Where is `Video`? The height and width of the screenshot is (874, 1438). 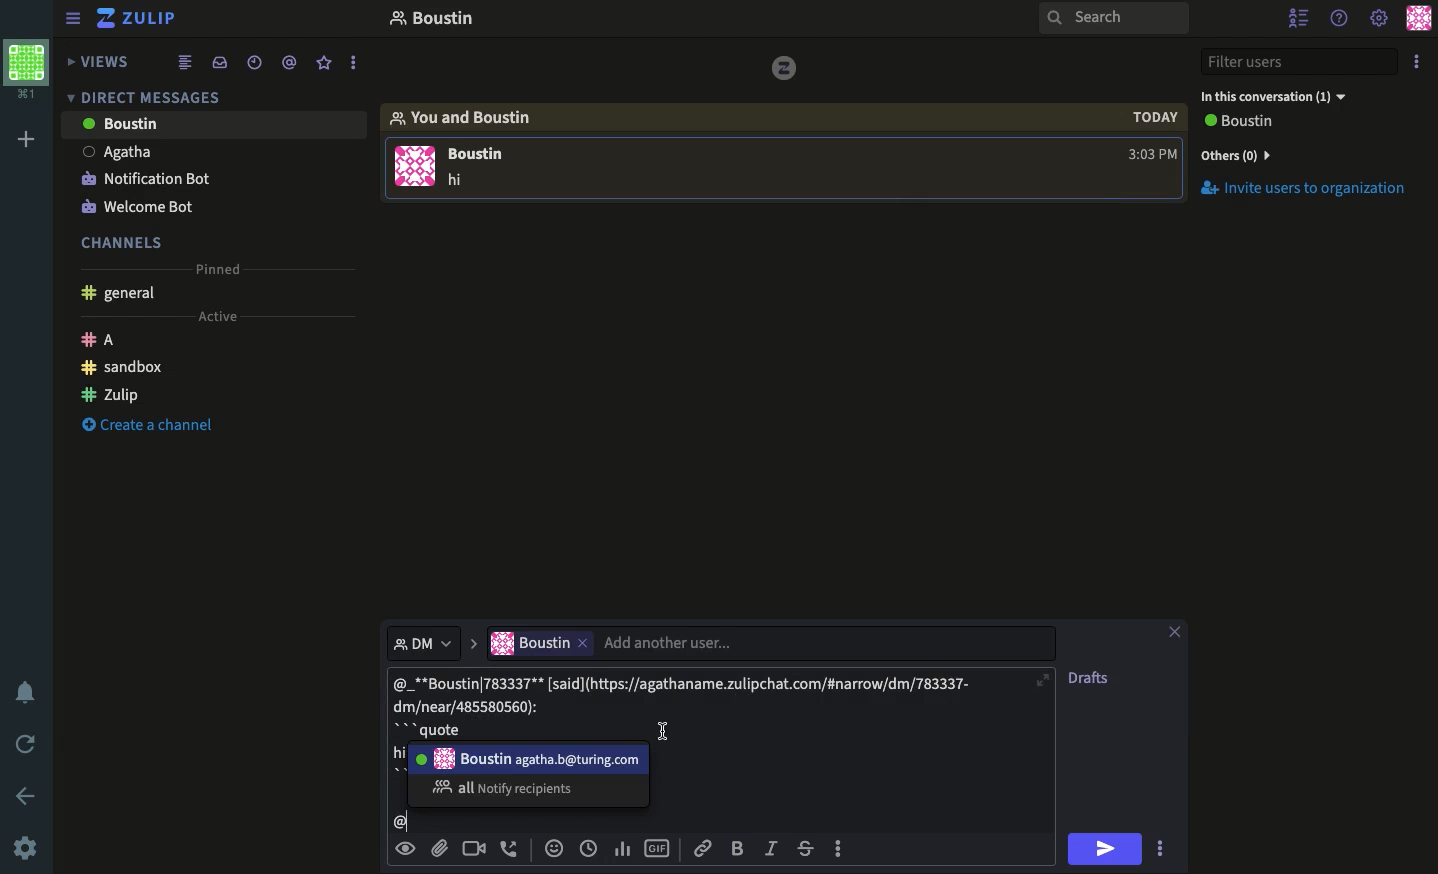 Video is located at coordinates (474, 849).